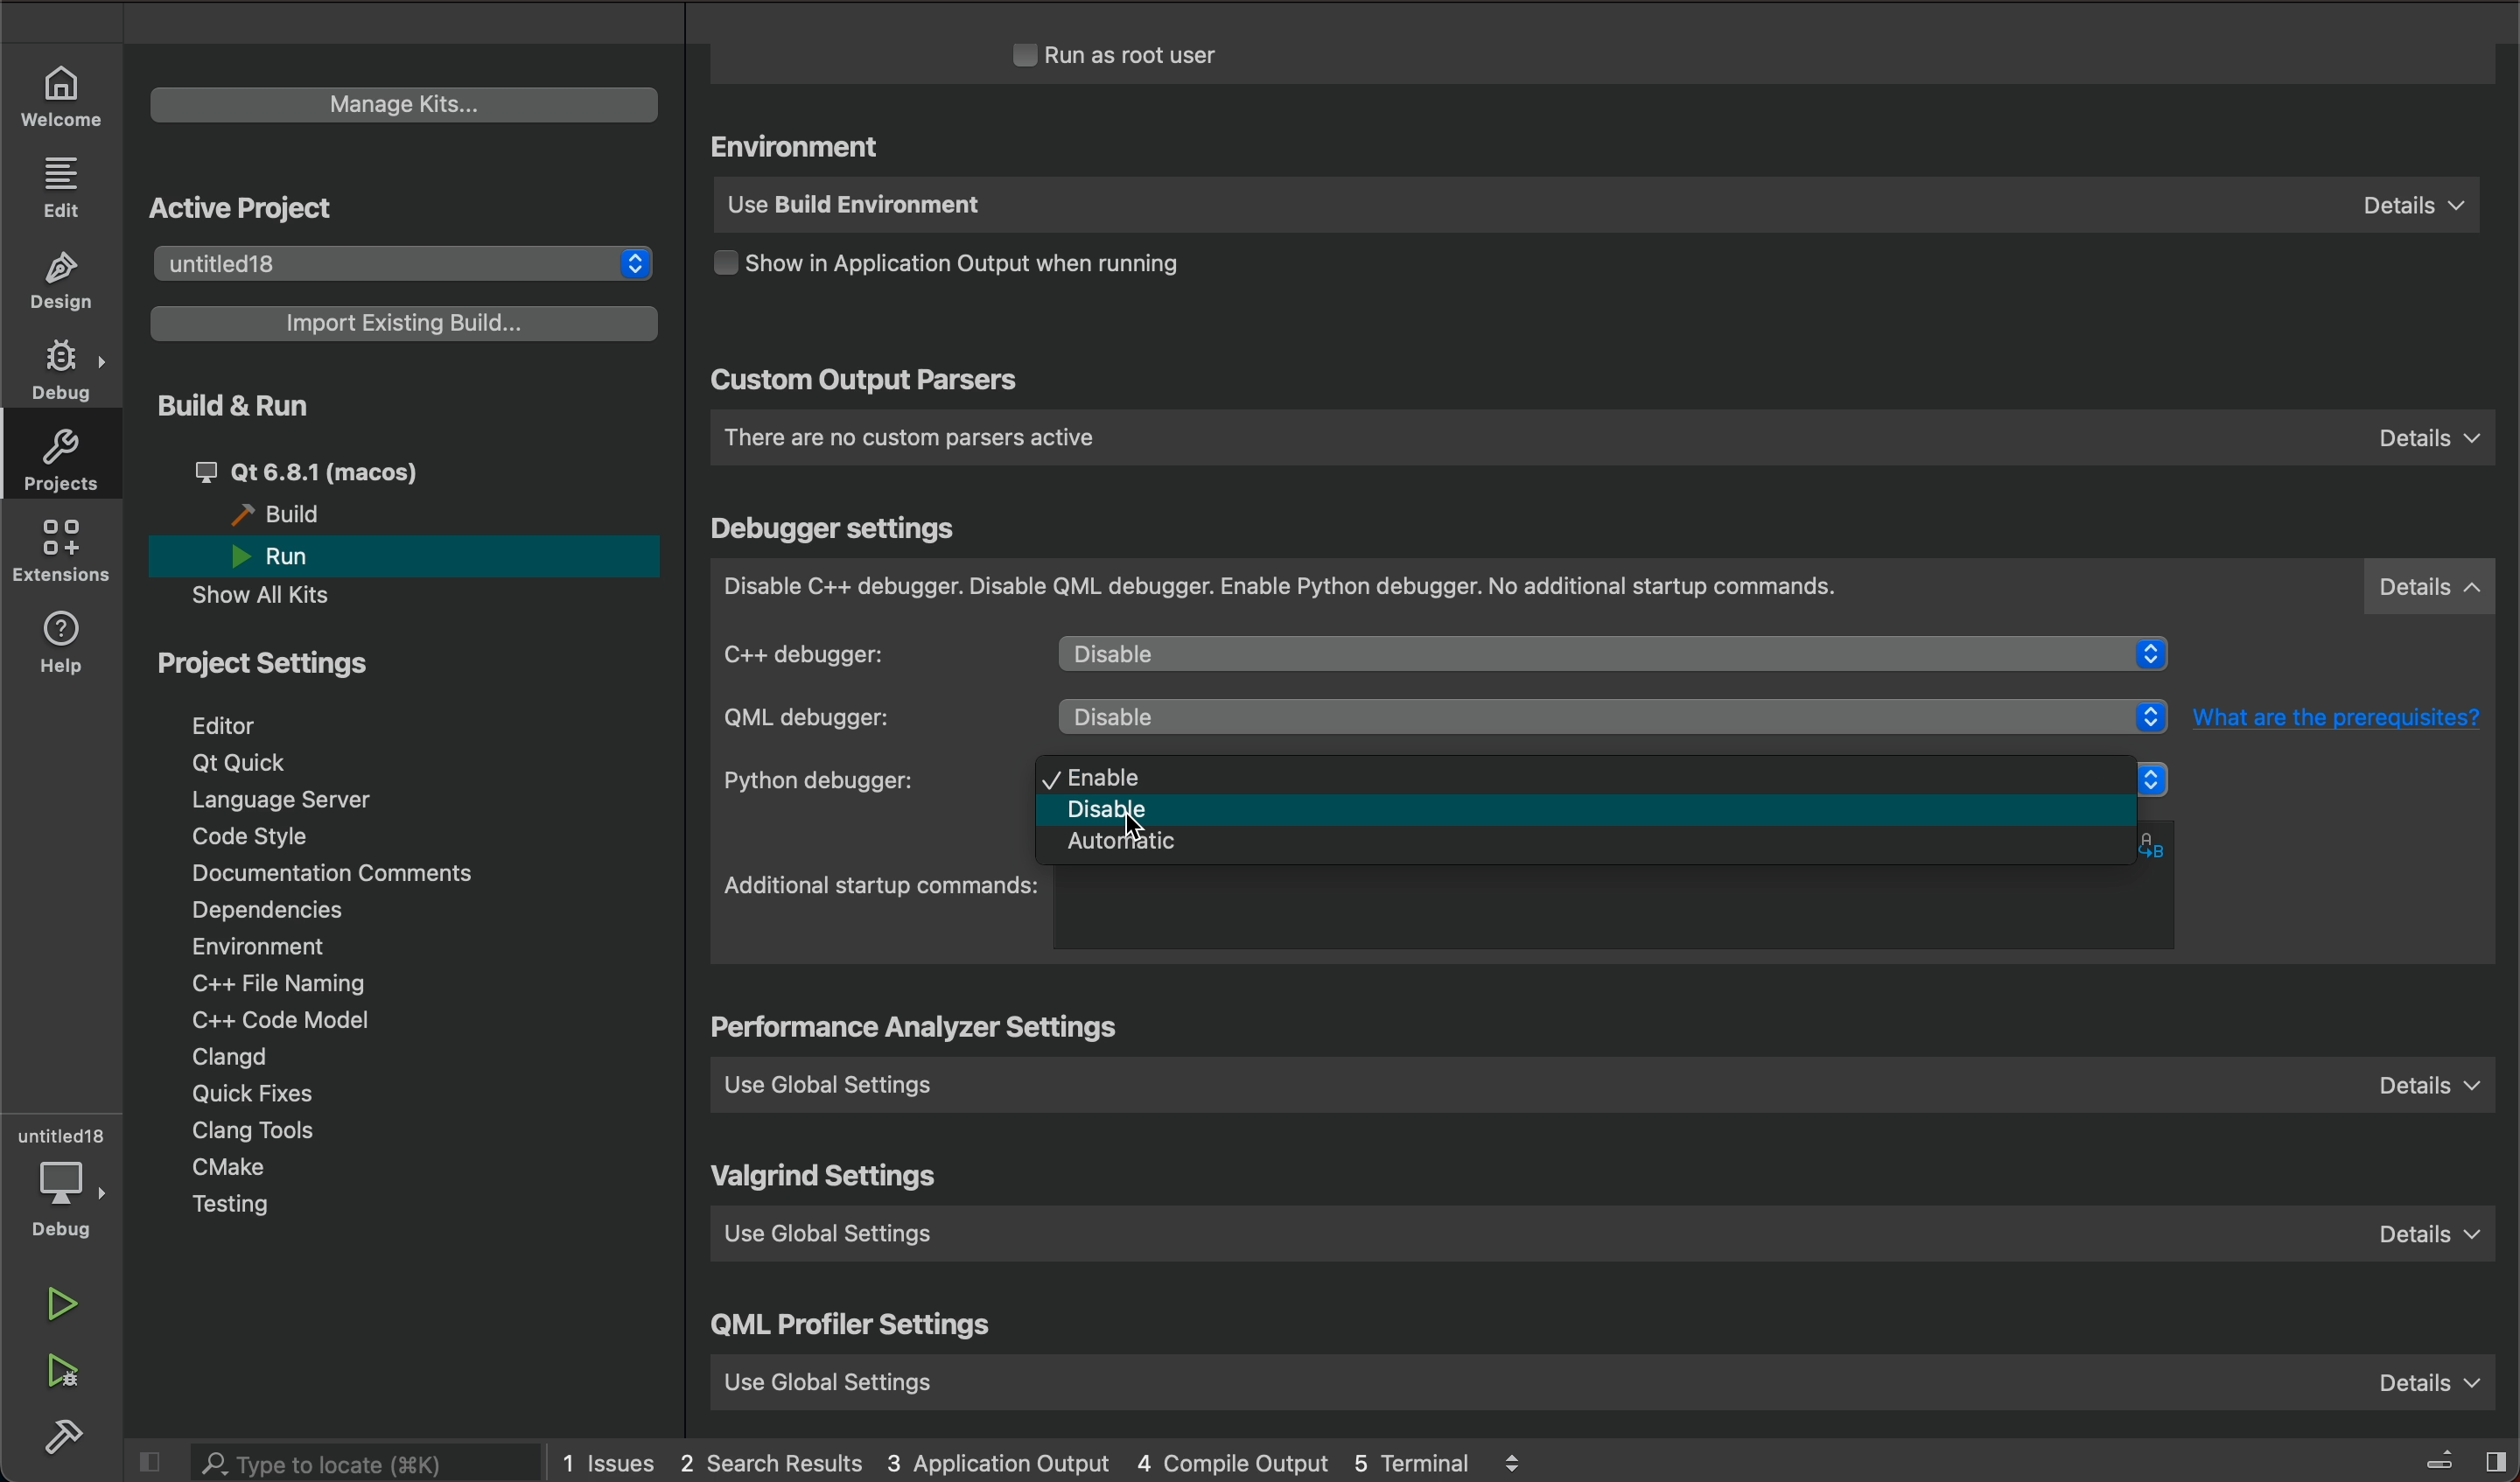 This screenshot has height=1482, width=2520. I want to click on settings, so click(922, 1030).